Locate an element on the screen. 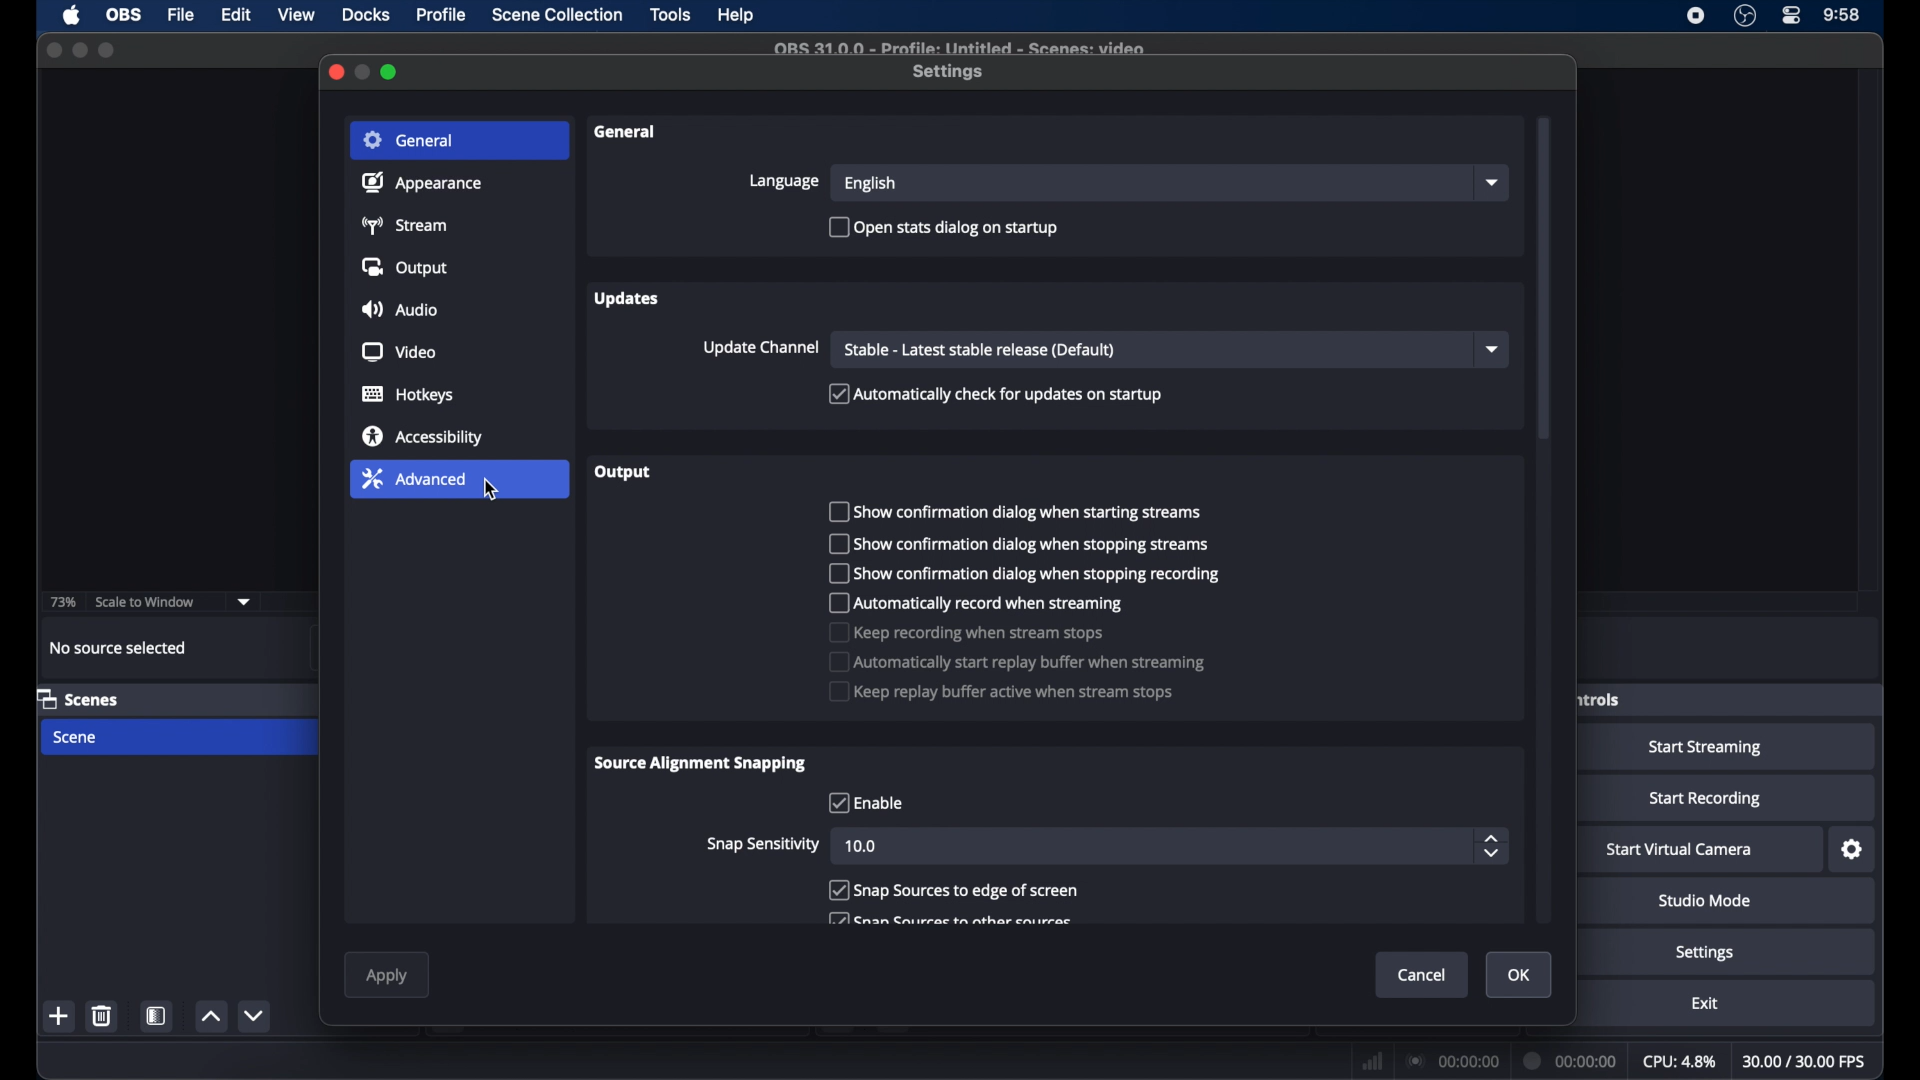  exit is located at coordinates (1704, 1004).